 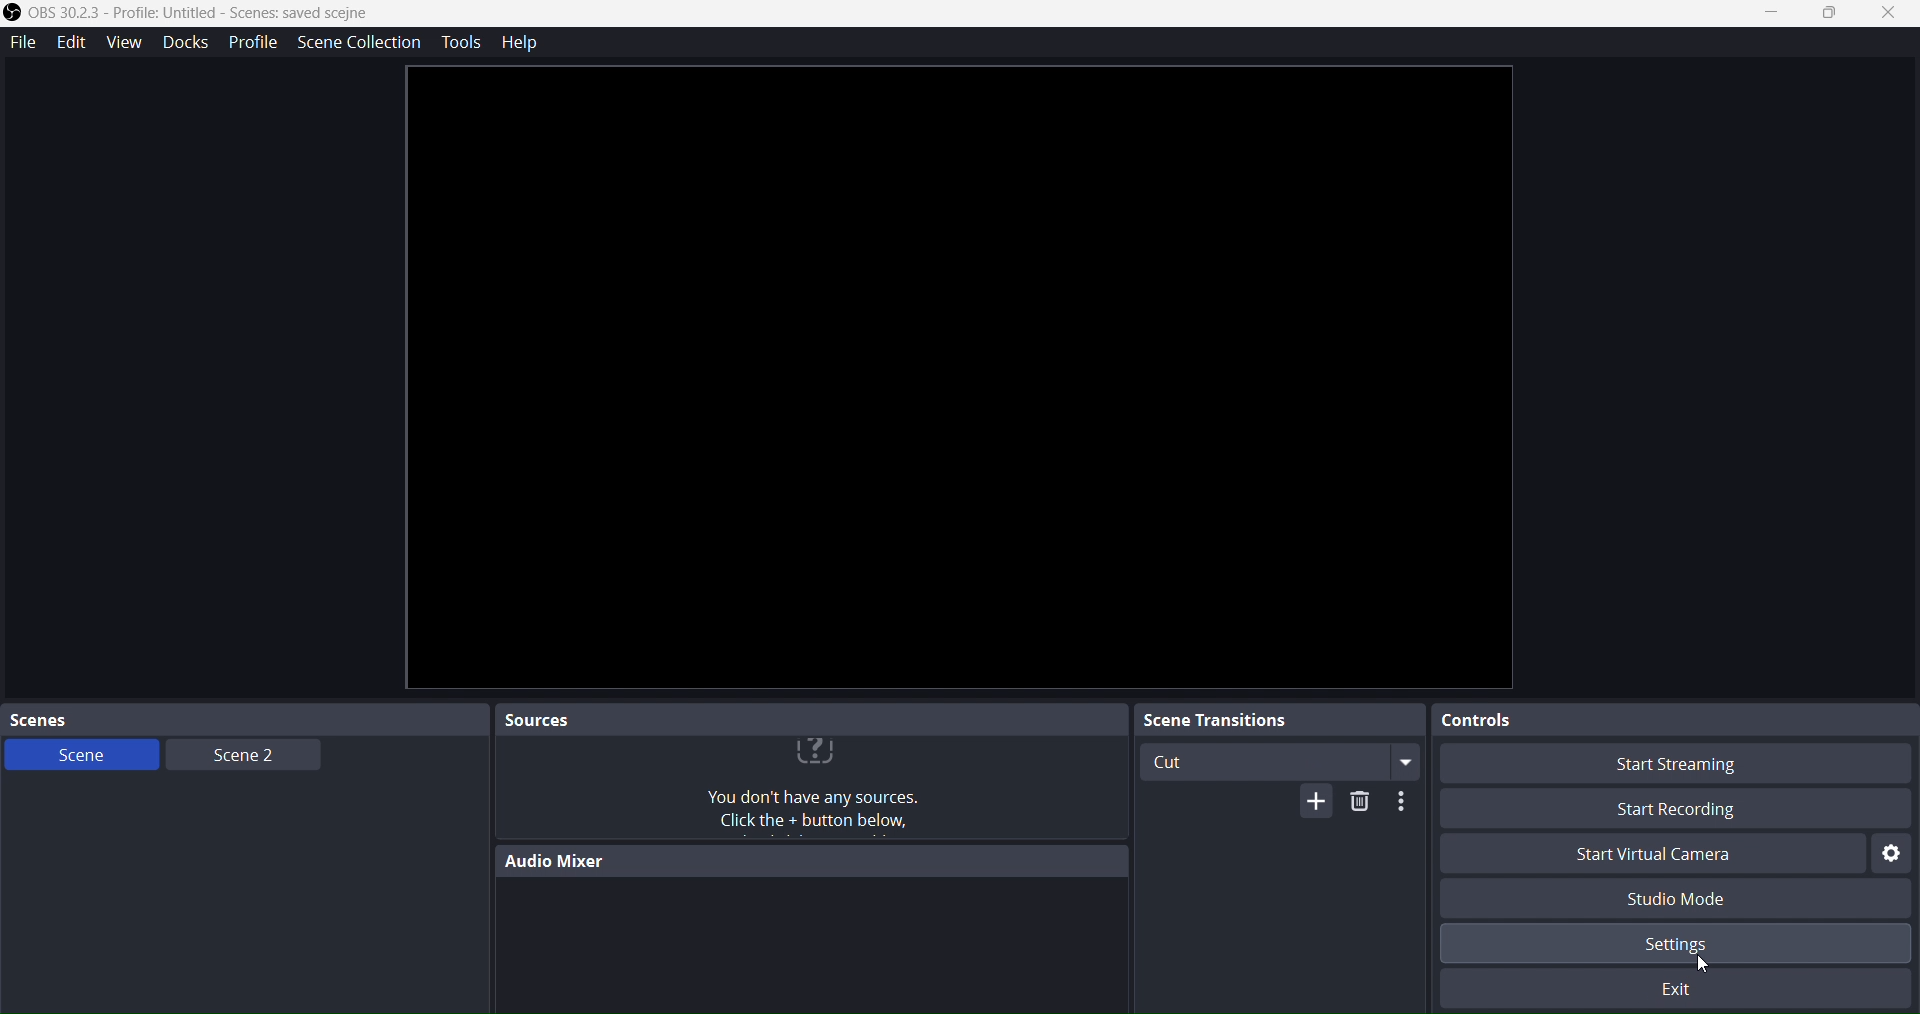 What do you see at coordinates (1893, 854) in the screenshot?
I see `Settings` at bounding box center [1893, 854].